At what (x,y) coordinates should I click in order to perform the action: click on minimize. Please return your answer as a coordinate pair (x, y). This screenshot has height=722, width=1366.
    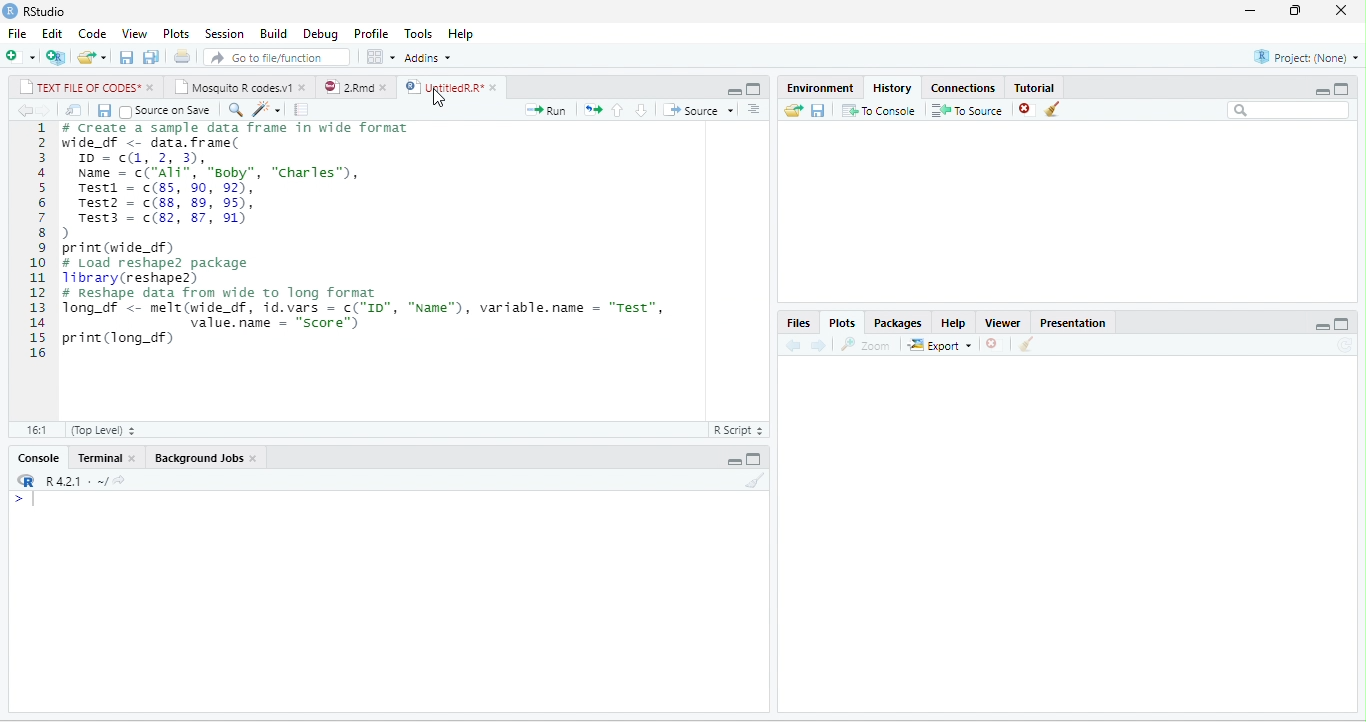
    Looking at the image, I should click on (734, 92).